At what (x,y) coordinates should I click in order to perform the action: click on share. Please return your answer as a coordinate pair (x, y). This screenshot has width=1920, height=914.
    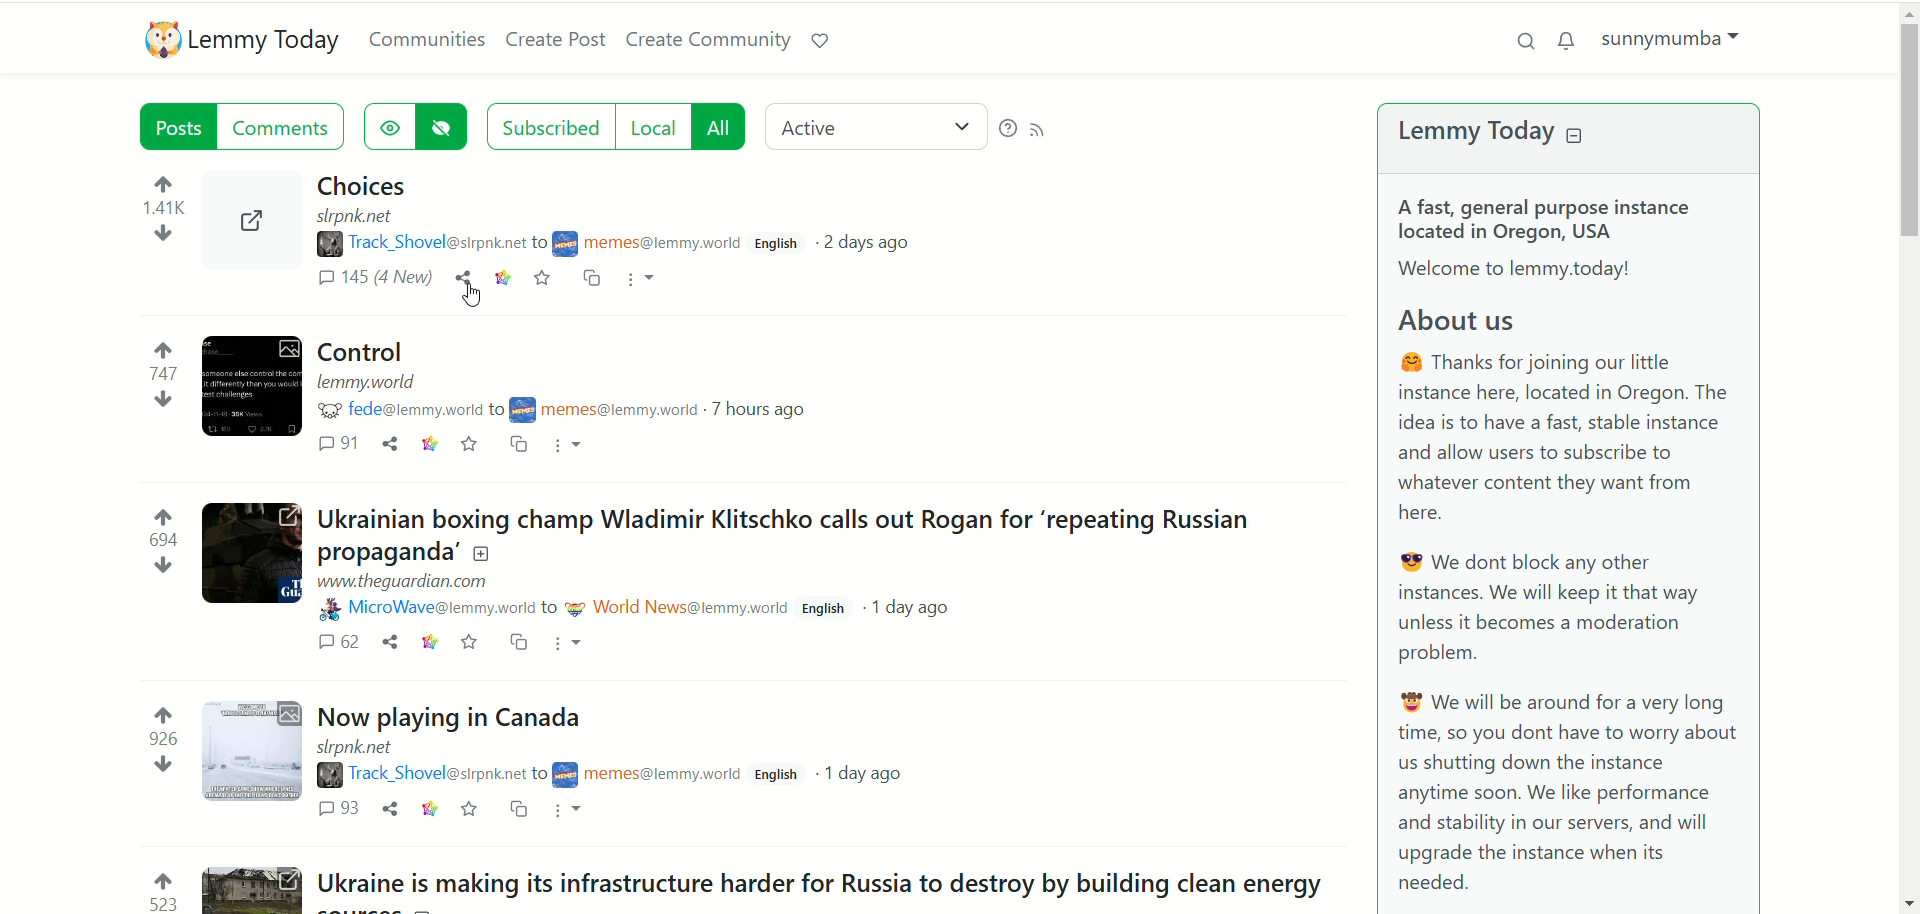
    Looking at the image, I should click on (389, 642).